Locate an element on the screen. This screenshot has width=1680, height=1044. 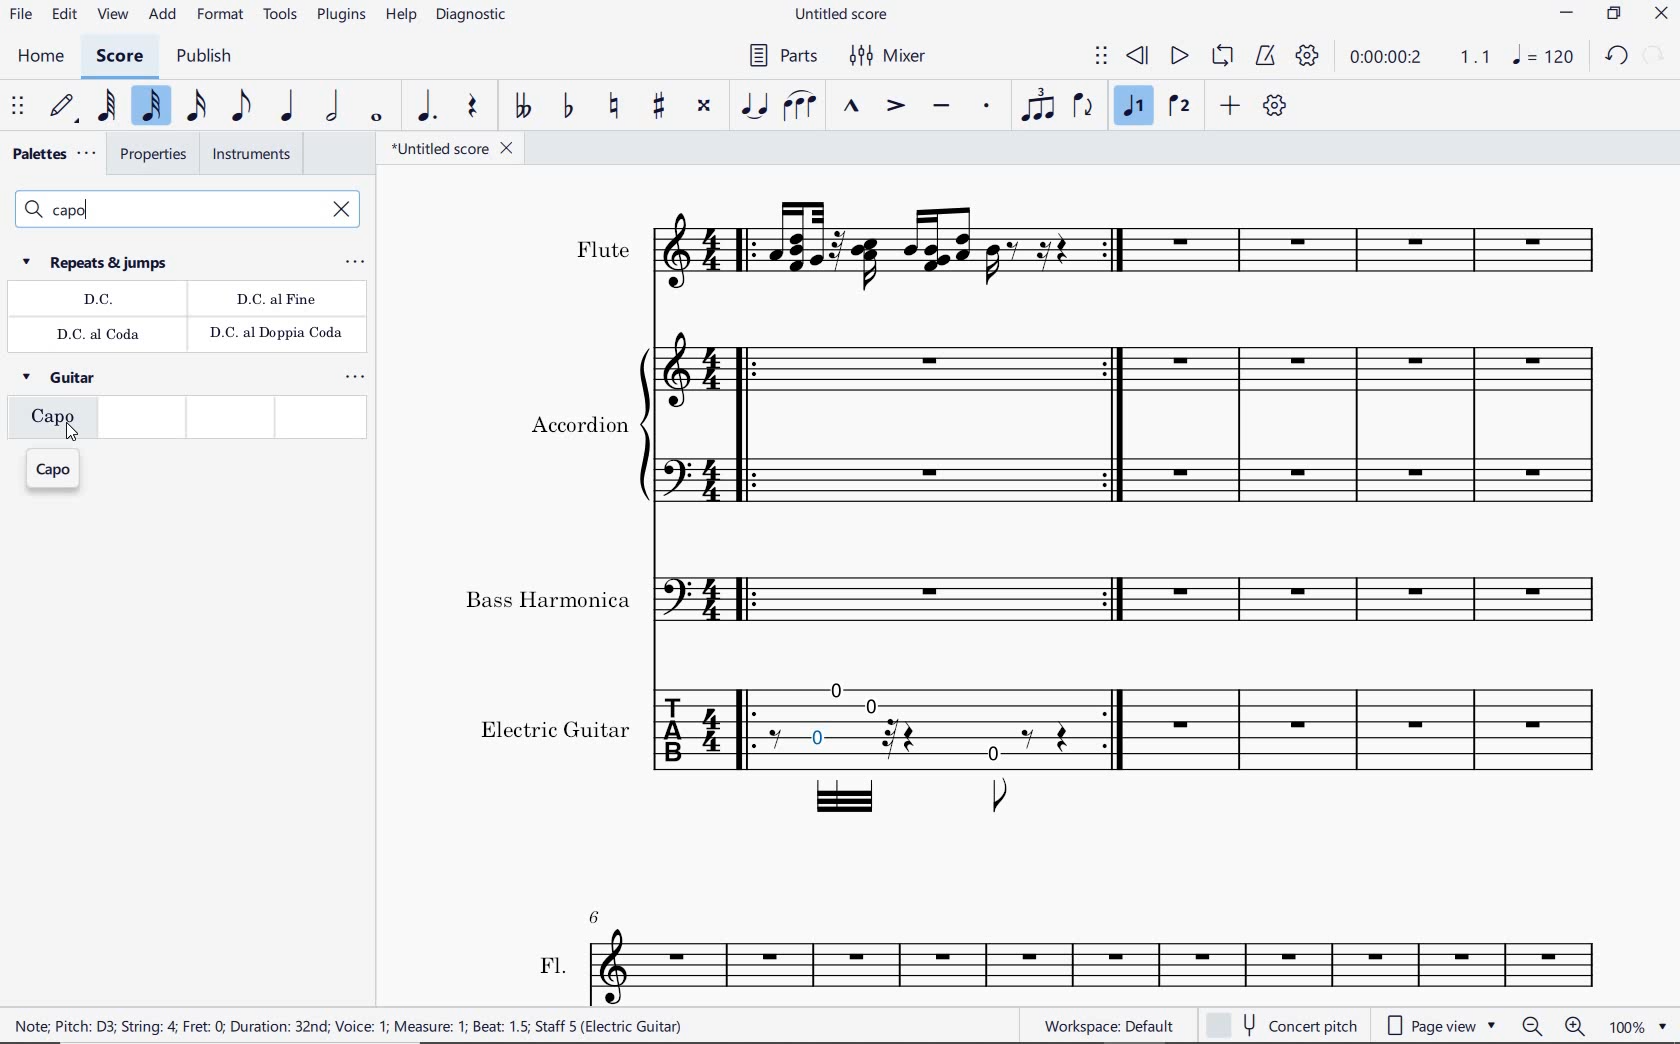
close is located at coordinates (1662, 15).